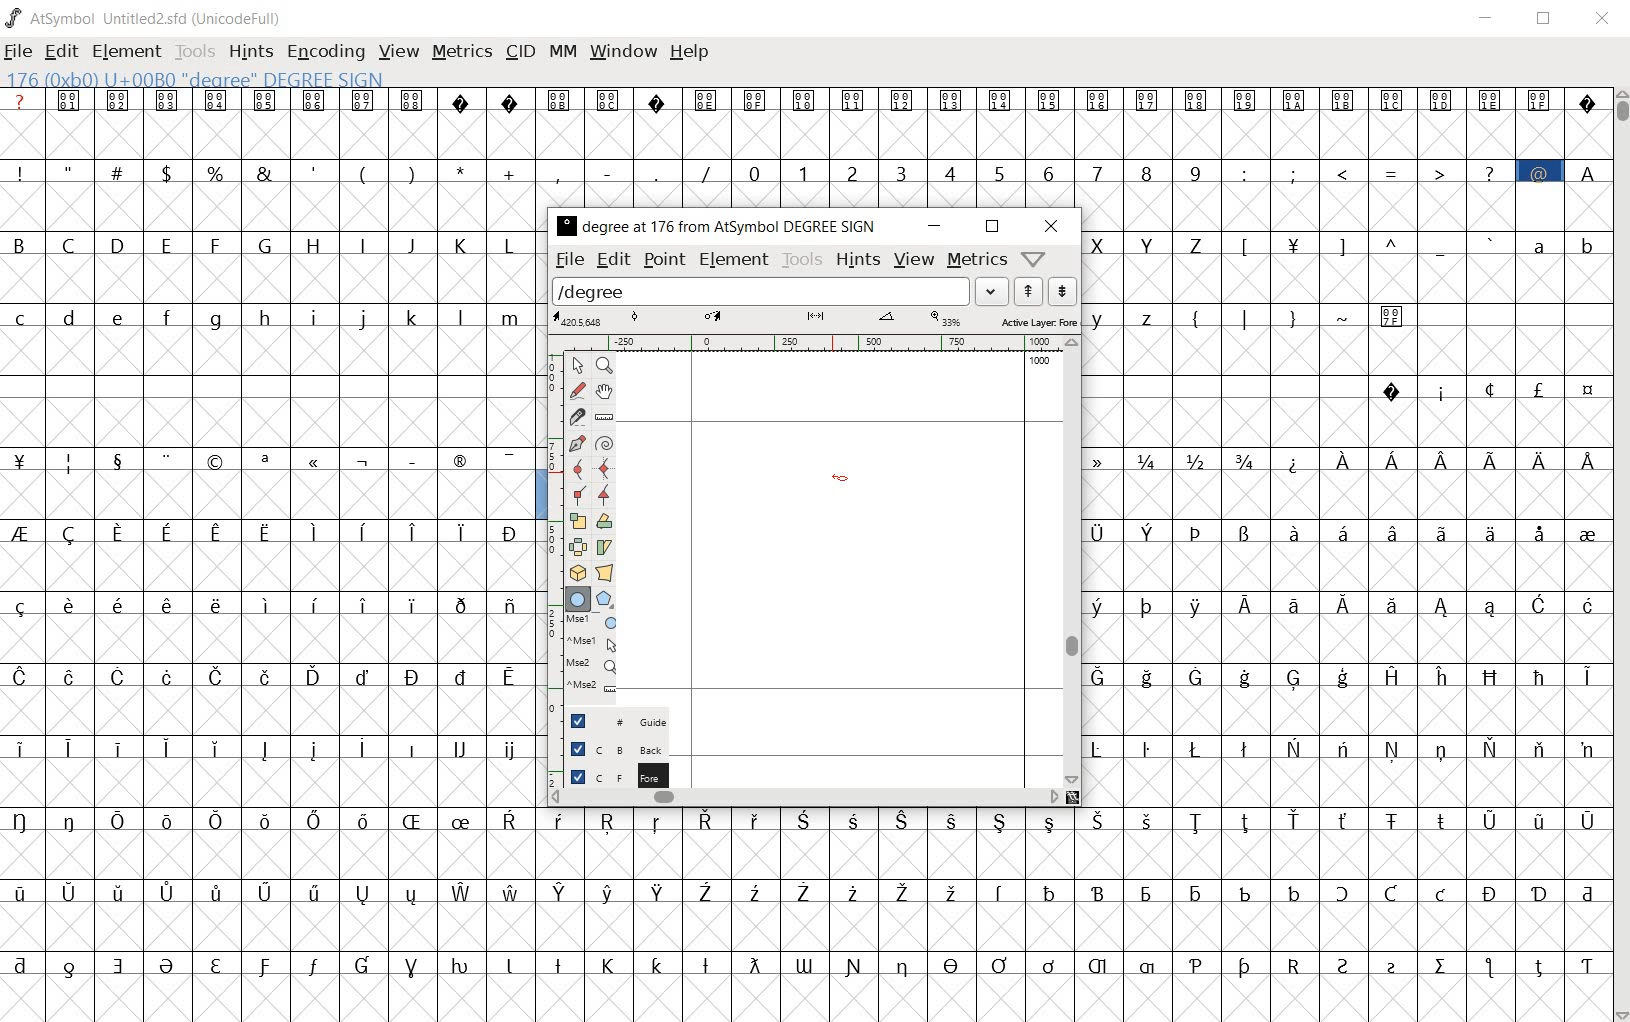 This screenshot has width=1630, height=1022. Describe the element at coordinates (1072, 856) in the screenshot. I see `empty glyph slots` at that location.